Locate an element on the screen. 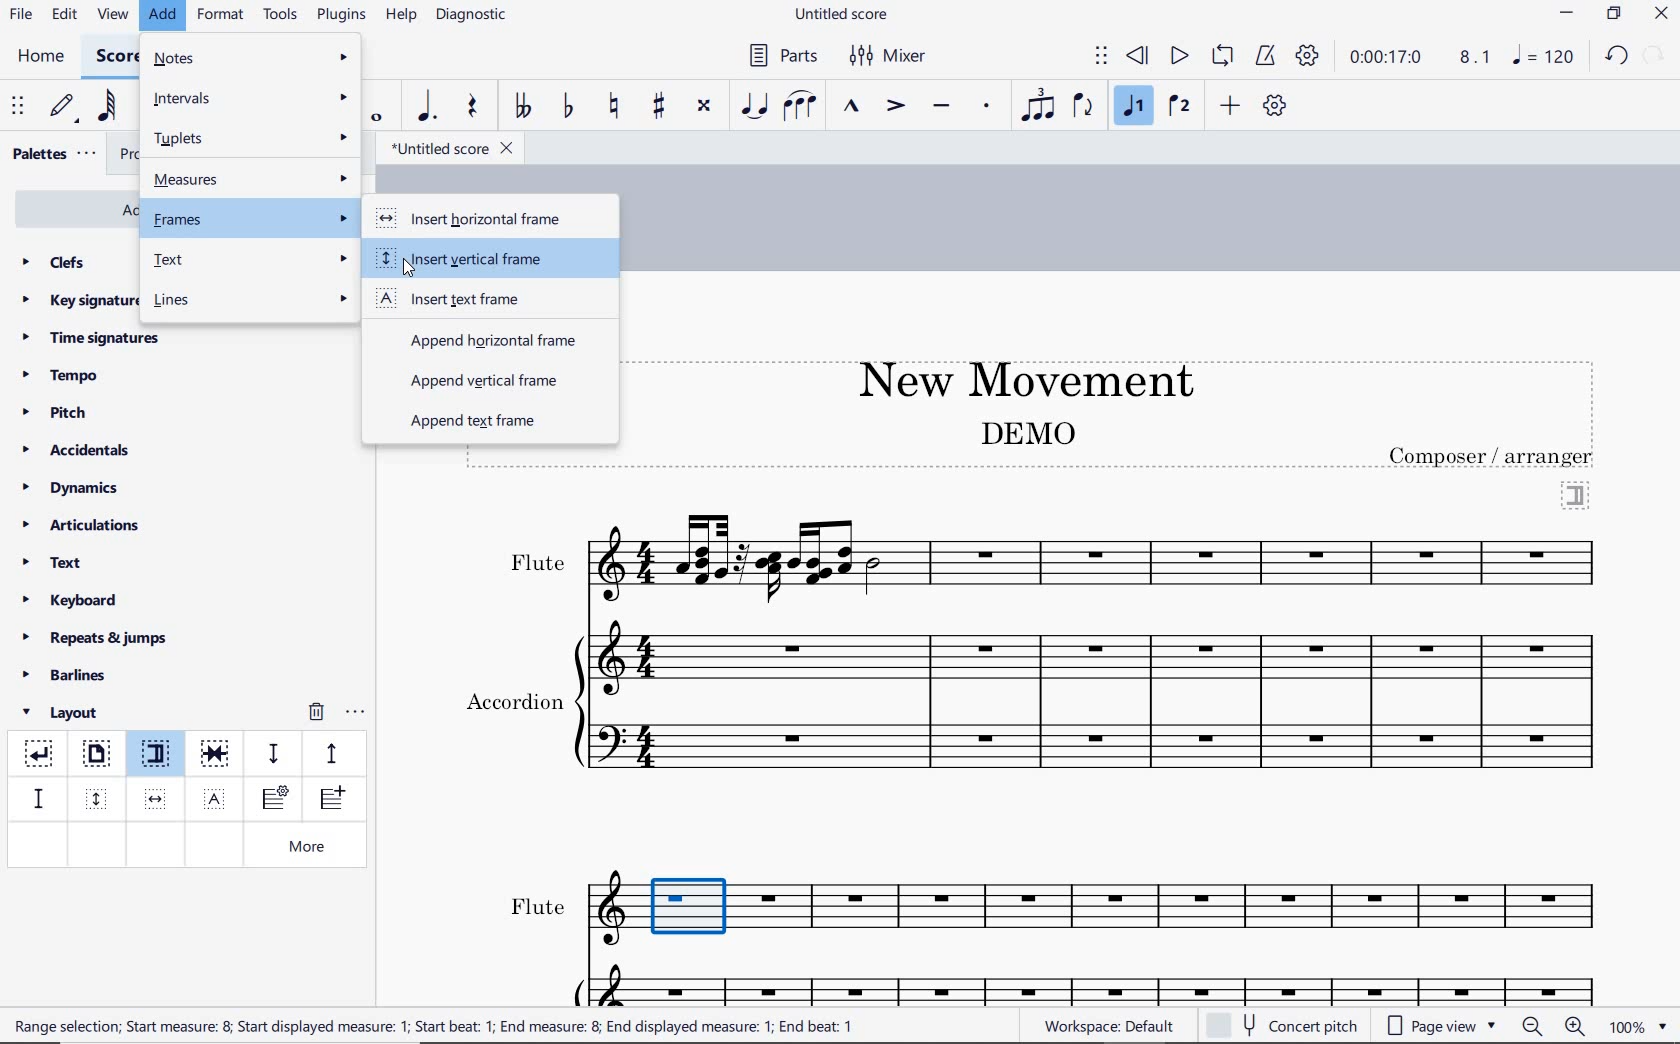 The image size is (1680, 1044). text is located at coordinates (54, 565).